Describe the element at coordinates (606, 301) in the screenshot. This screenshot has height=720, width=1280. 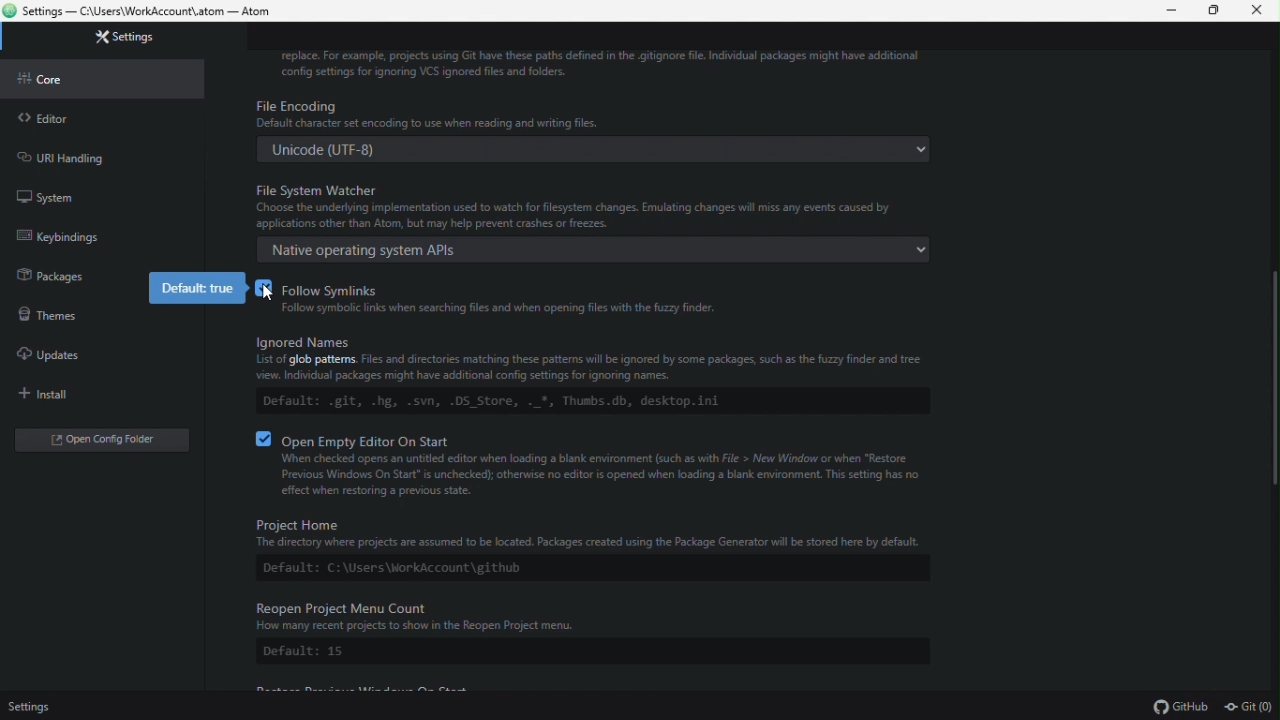
I see `follow symlinks (enabled)` at that location.